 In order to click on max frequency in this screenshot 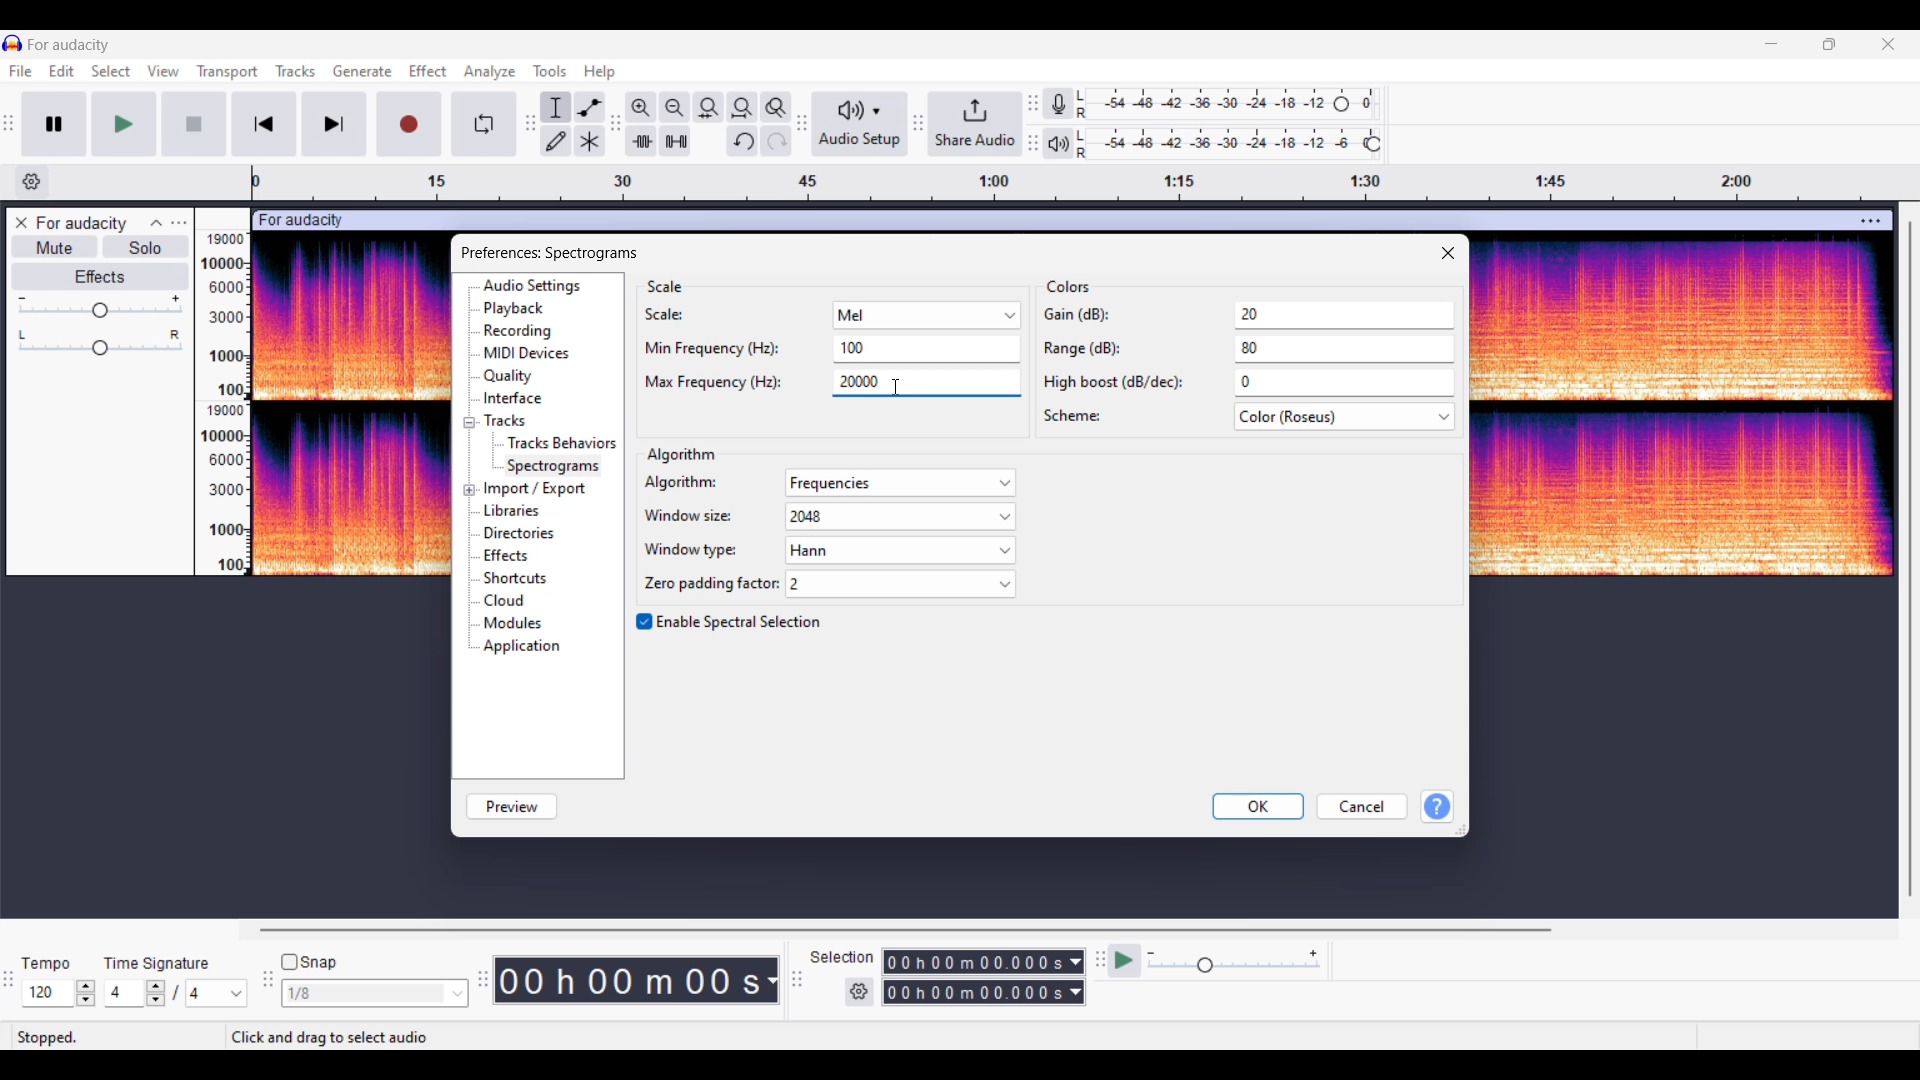, I will do `click(763, 386)`.